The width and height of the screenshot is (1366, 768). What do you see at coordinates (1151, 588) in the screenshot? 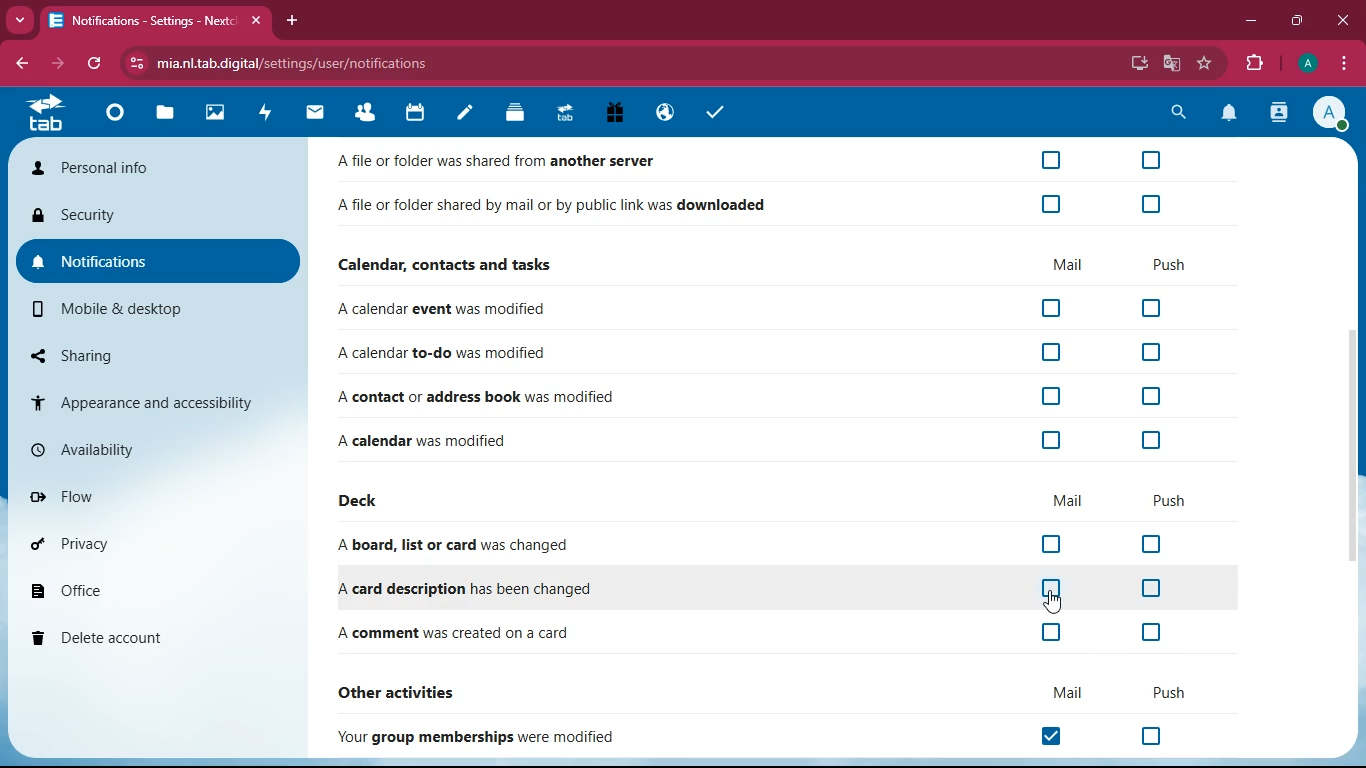
I see `off` at bounding box center [1151, 588].